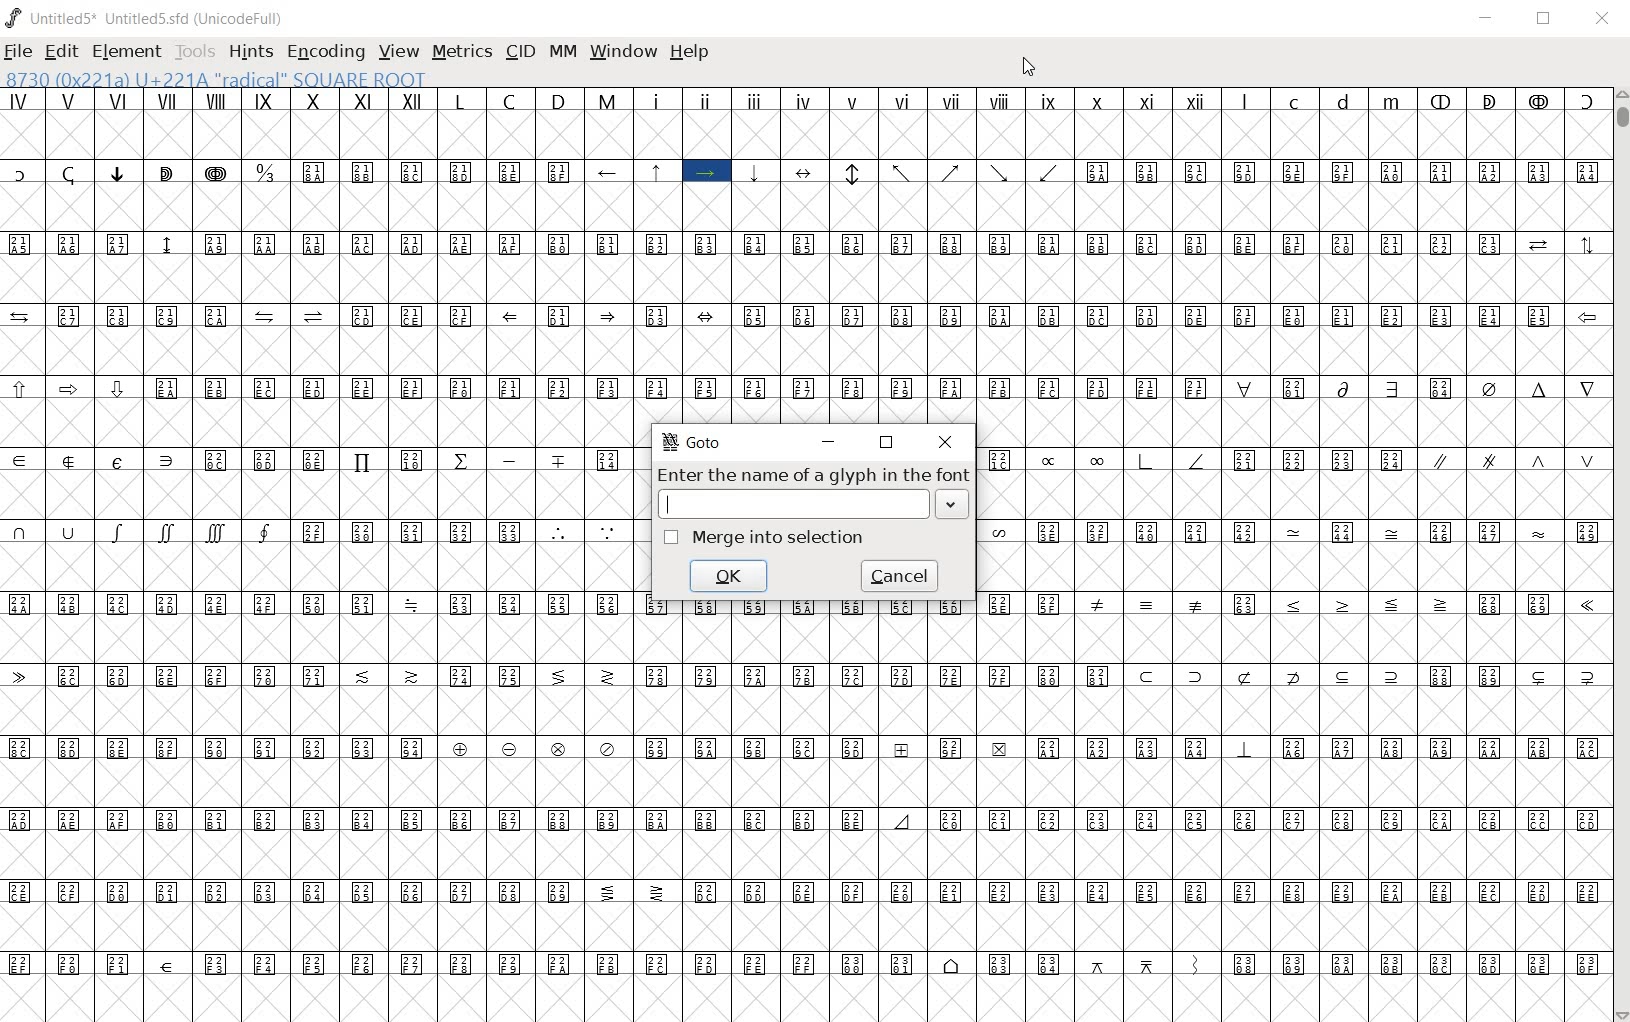 This screenshot has height=1022, width=1630. Describe the element at coordinates (149, 18) in the screenshot. I see `Untitled5* Untitled5.sfd (UnicodeFull)` at that location.